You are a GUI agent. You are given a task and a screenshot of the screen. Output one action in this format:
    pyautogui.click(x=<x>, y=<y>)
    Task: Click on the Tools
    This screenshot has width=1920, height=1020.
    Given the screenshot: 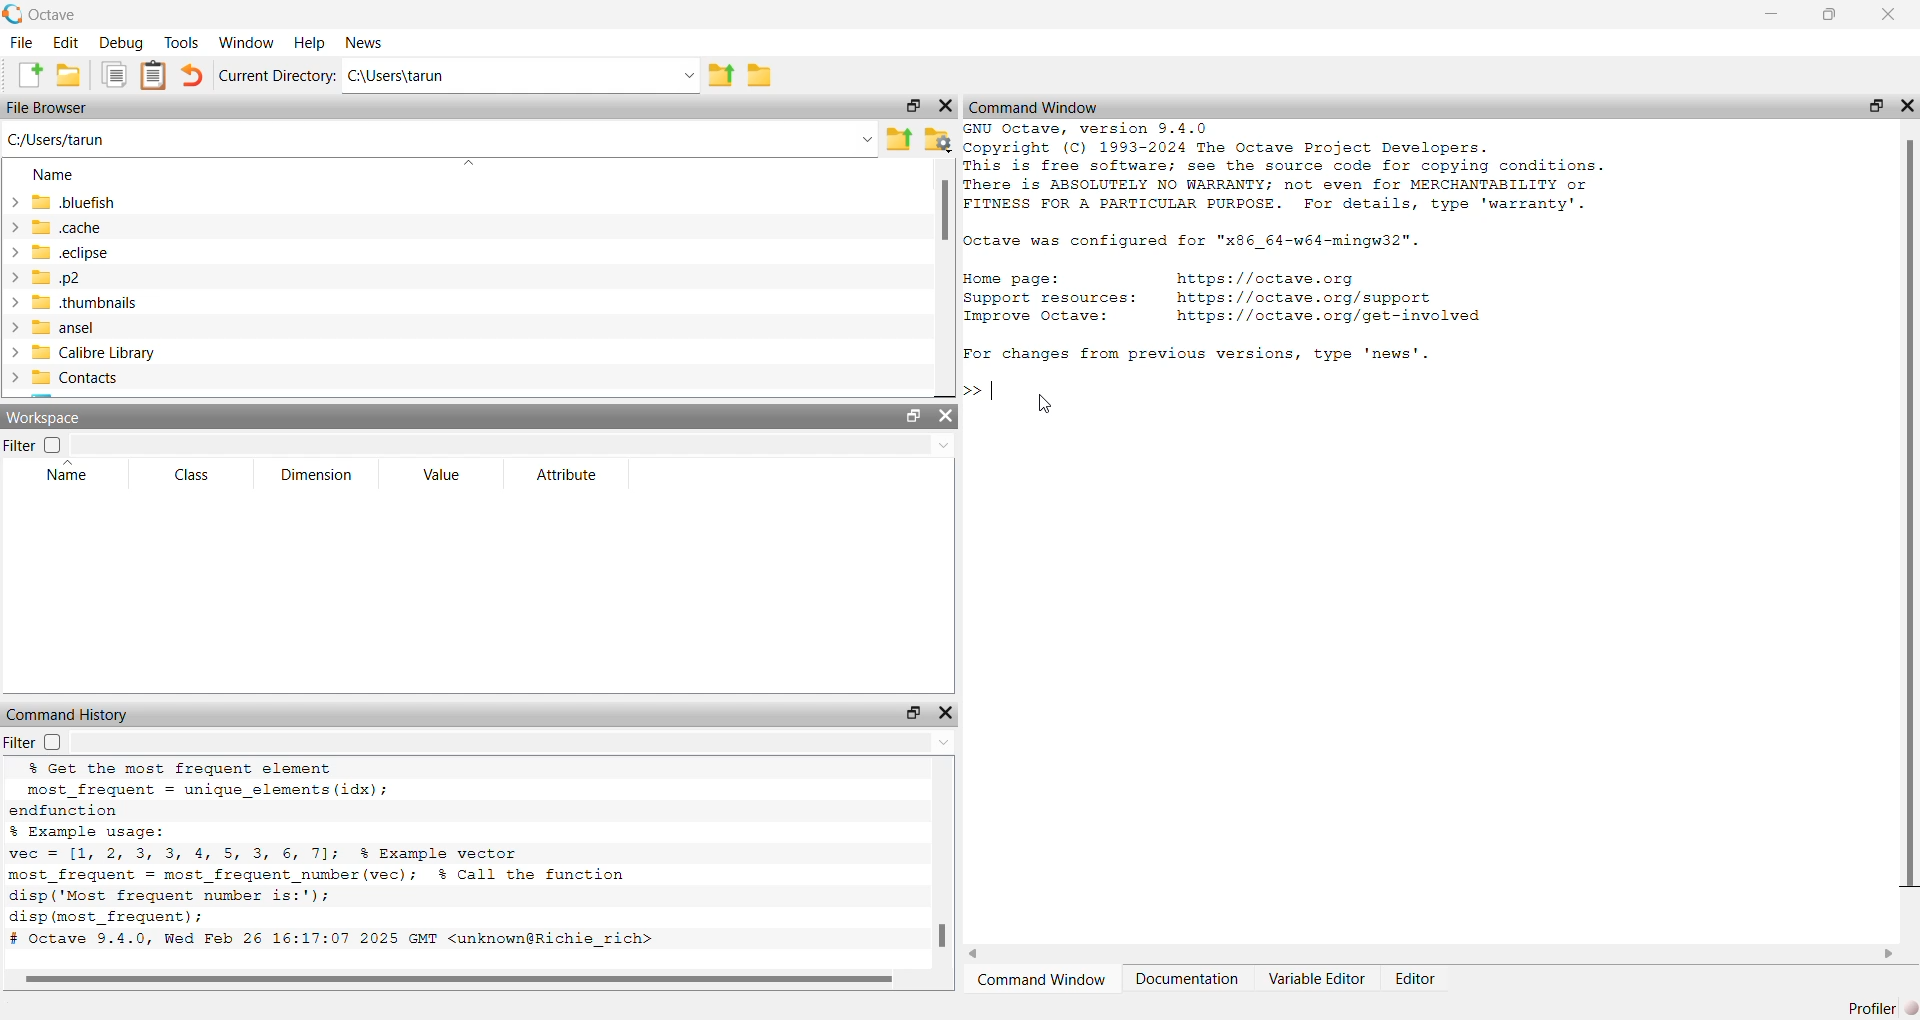 What is the action you would take?
    pyautogui.click(x=182, y=41)
    